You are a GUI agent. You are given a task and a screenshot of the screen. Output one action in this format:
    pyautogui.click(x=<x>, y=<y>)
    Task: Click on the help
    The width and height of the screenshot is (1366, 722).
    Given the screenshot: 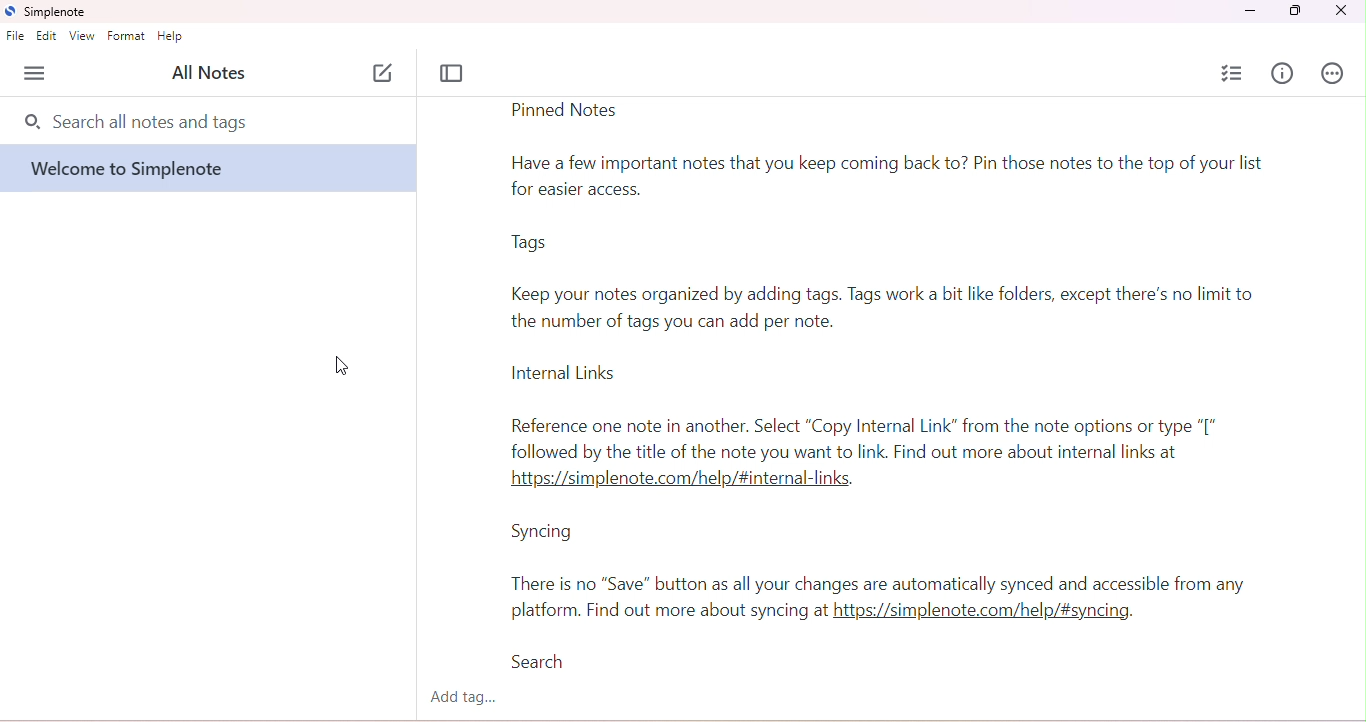 What is the action you would take?
    pyautogui.click(x=171, y=35)
    